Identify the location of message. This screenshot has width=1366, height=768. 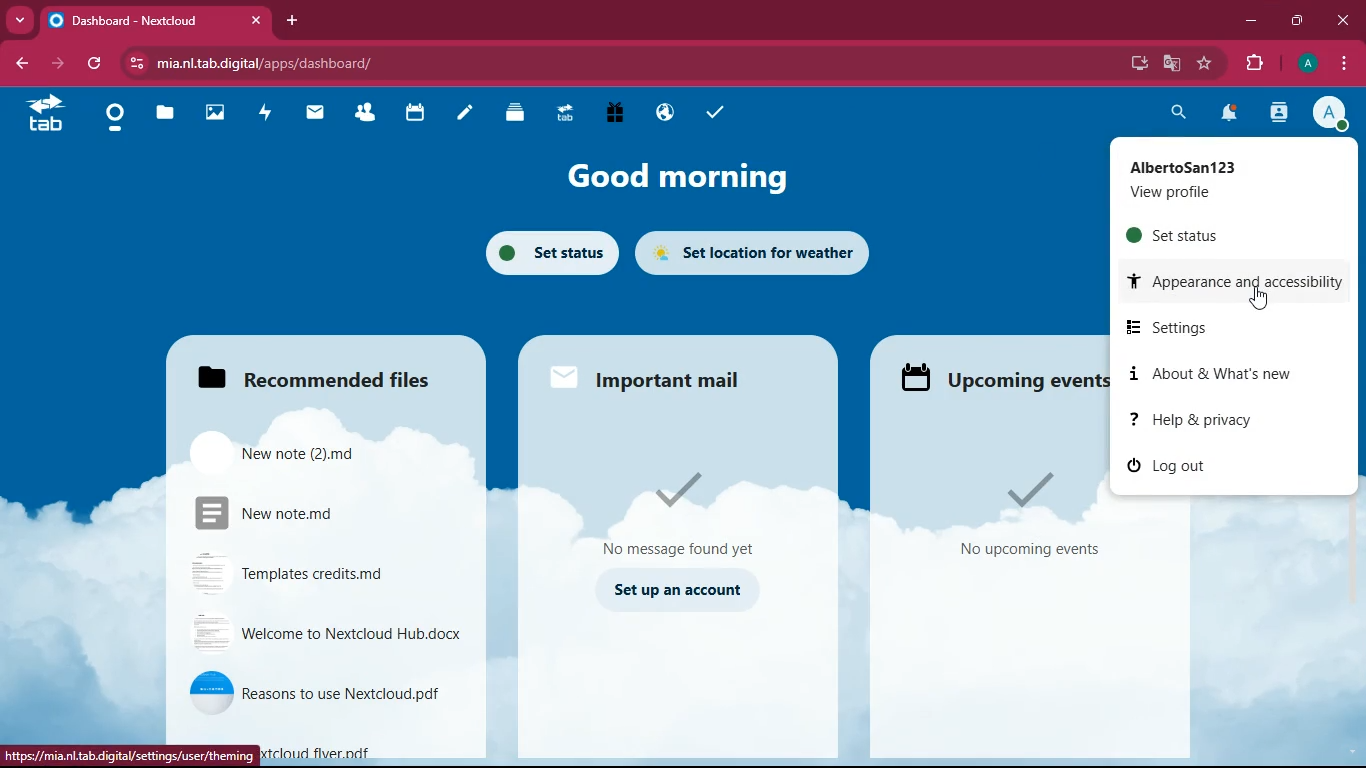
(681, 509).